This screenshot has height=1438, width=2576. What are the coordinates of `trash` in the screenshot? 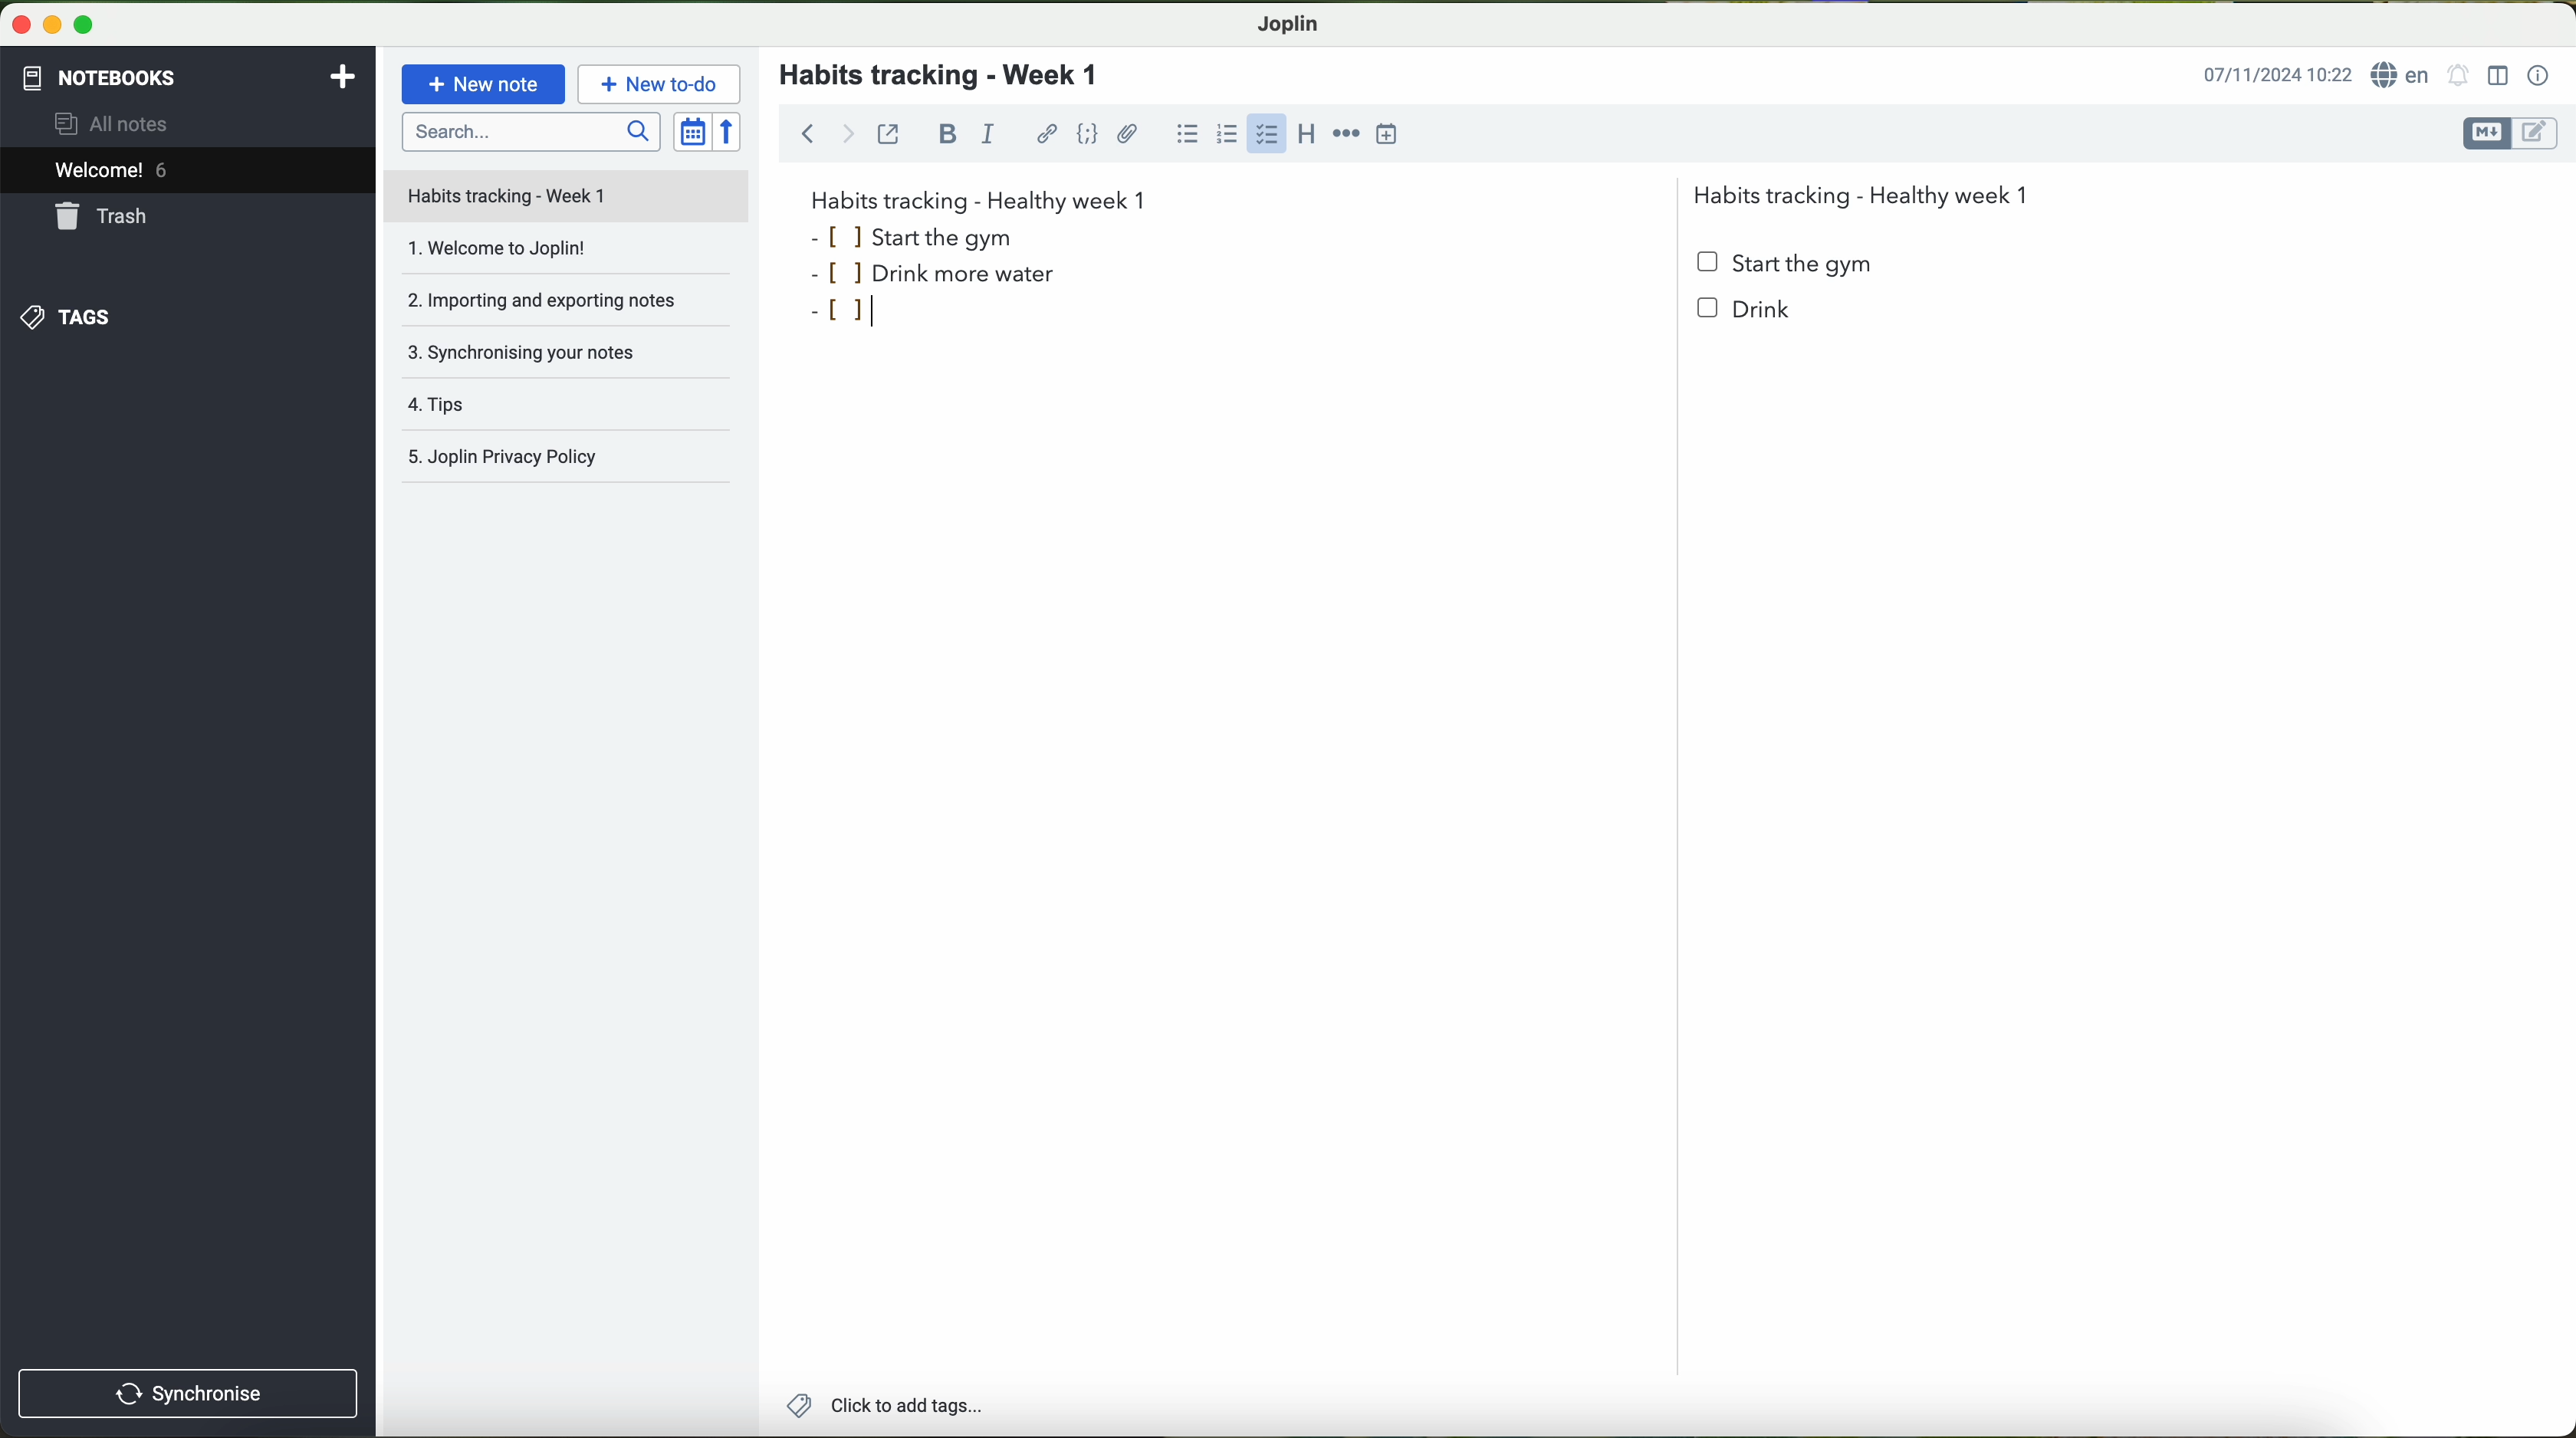 It's located at (105, 216).